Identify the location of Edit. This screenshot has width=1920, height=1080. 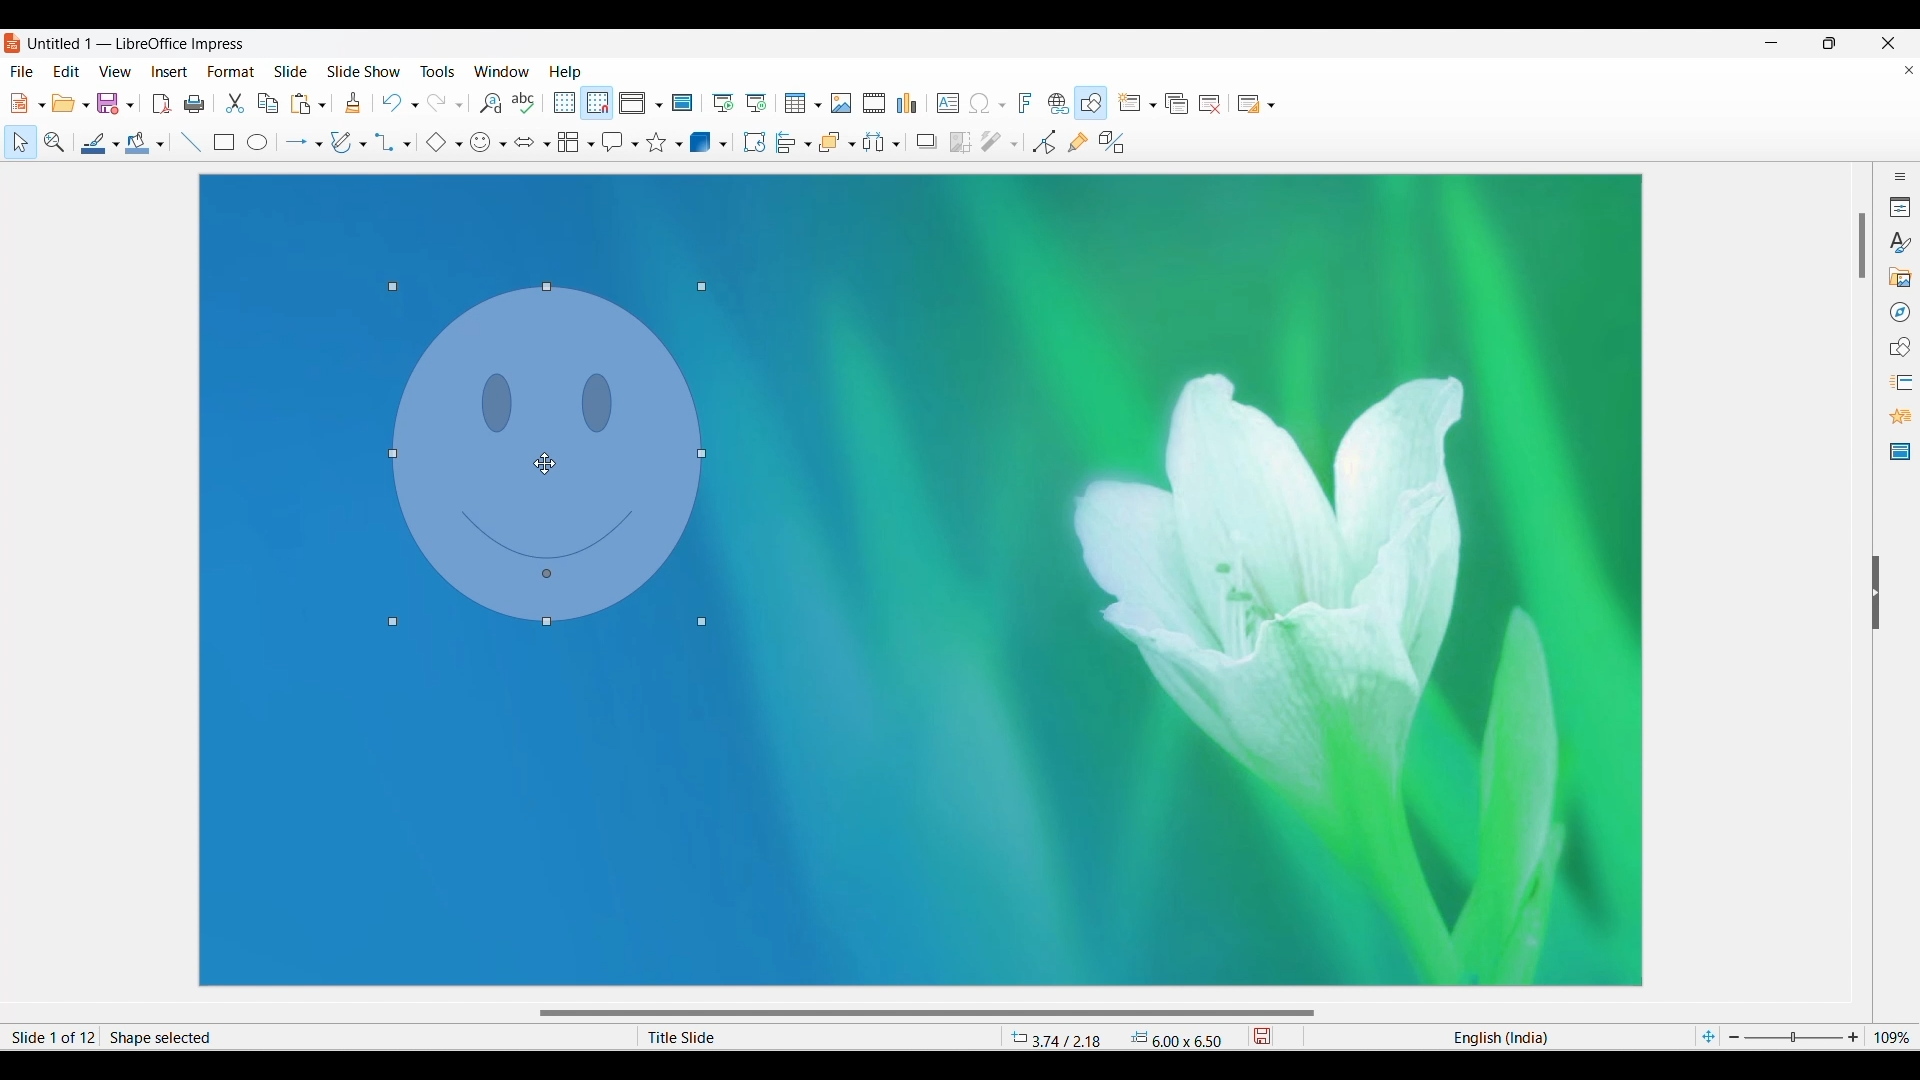
(66, 70).